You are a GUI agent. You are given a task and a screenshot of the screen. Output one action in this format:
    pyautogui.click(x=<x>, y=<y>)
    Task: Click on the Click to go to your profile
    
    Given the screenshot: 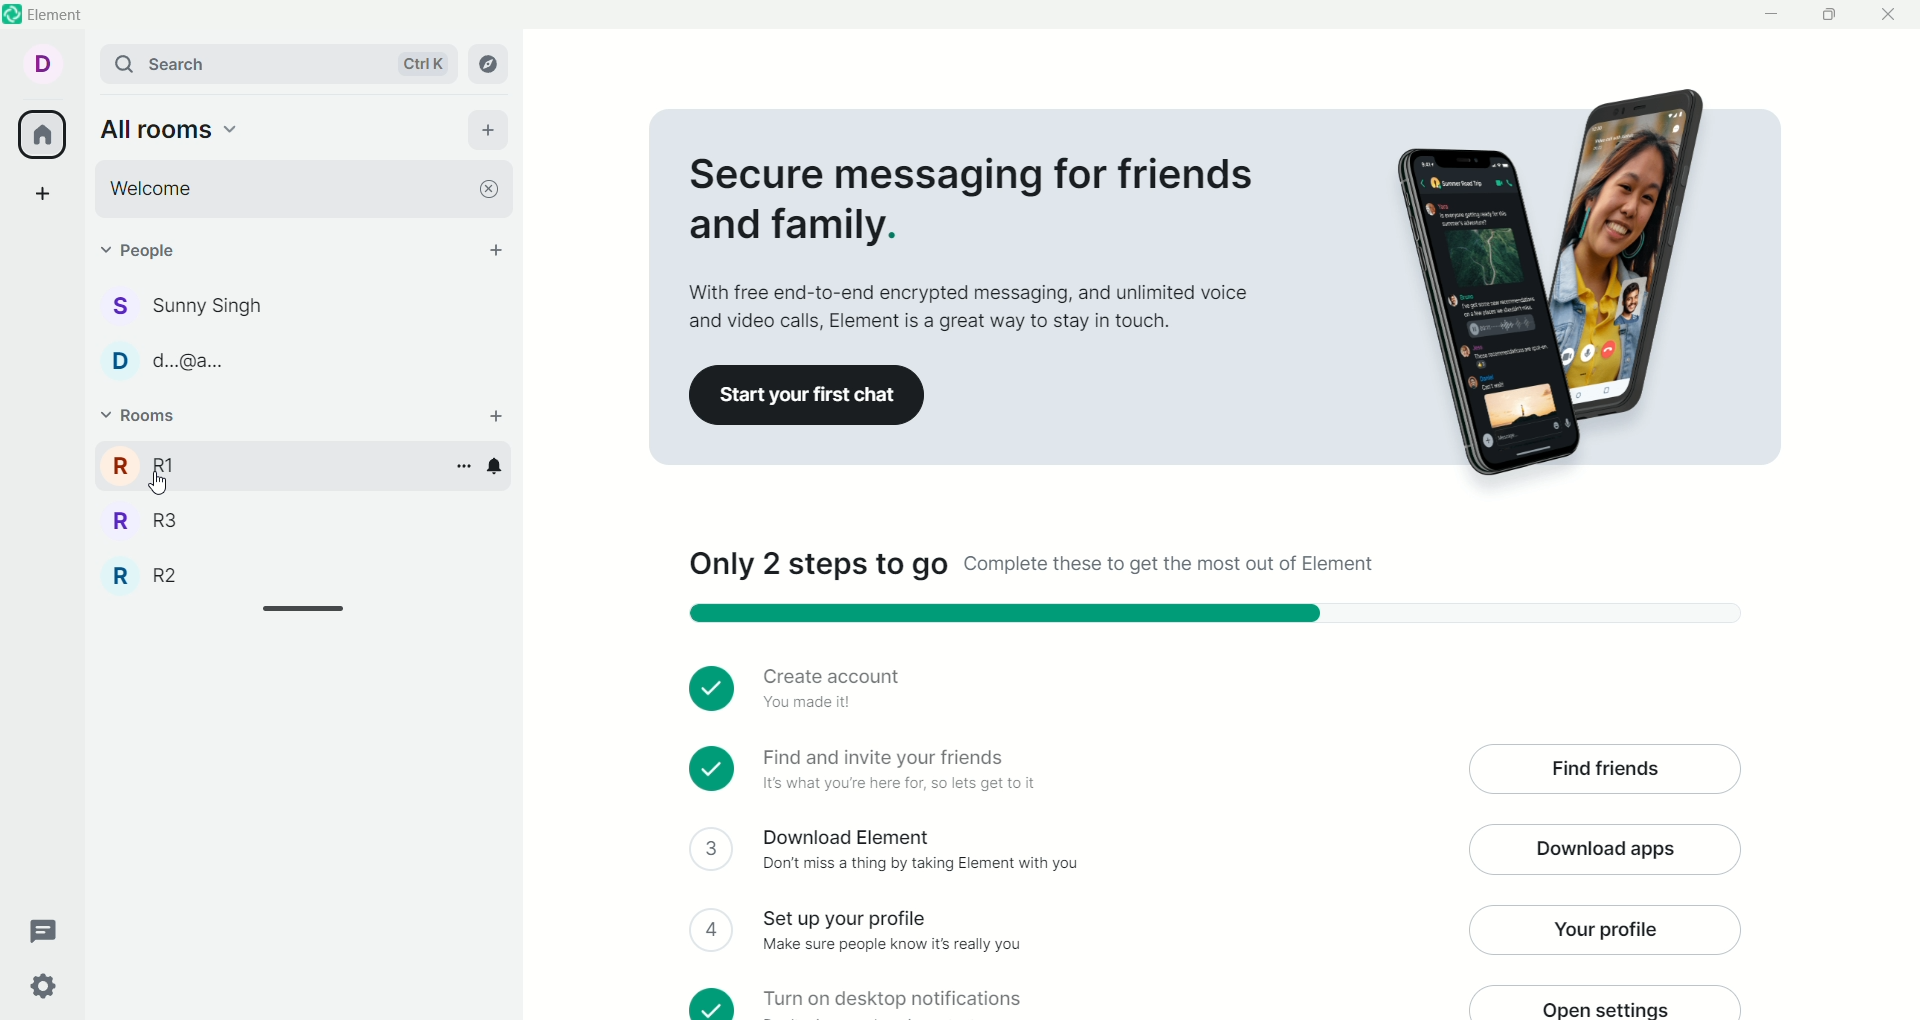 What is the action you would take?
    pyautogui.click(x=1604, y=930)
    